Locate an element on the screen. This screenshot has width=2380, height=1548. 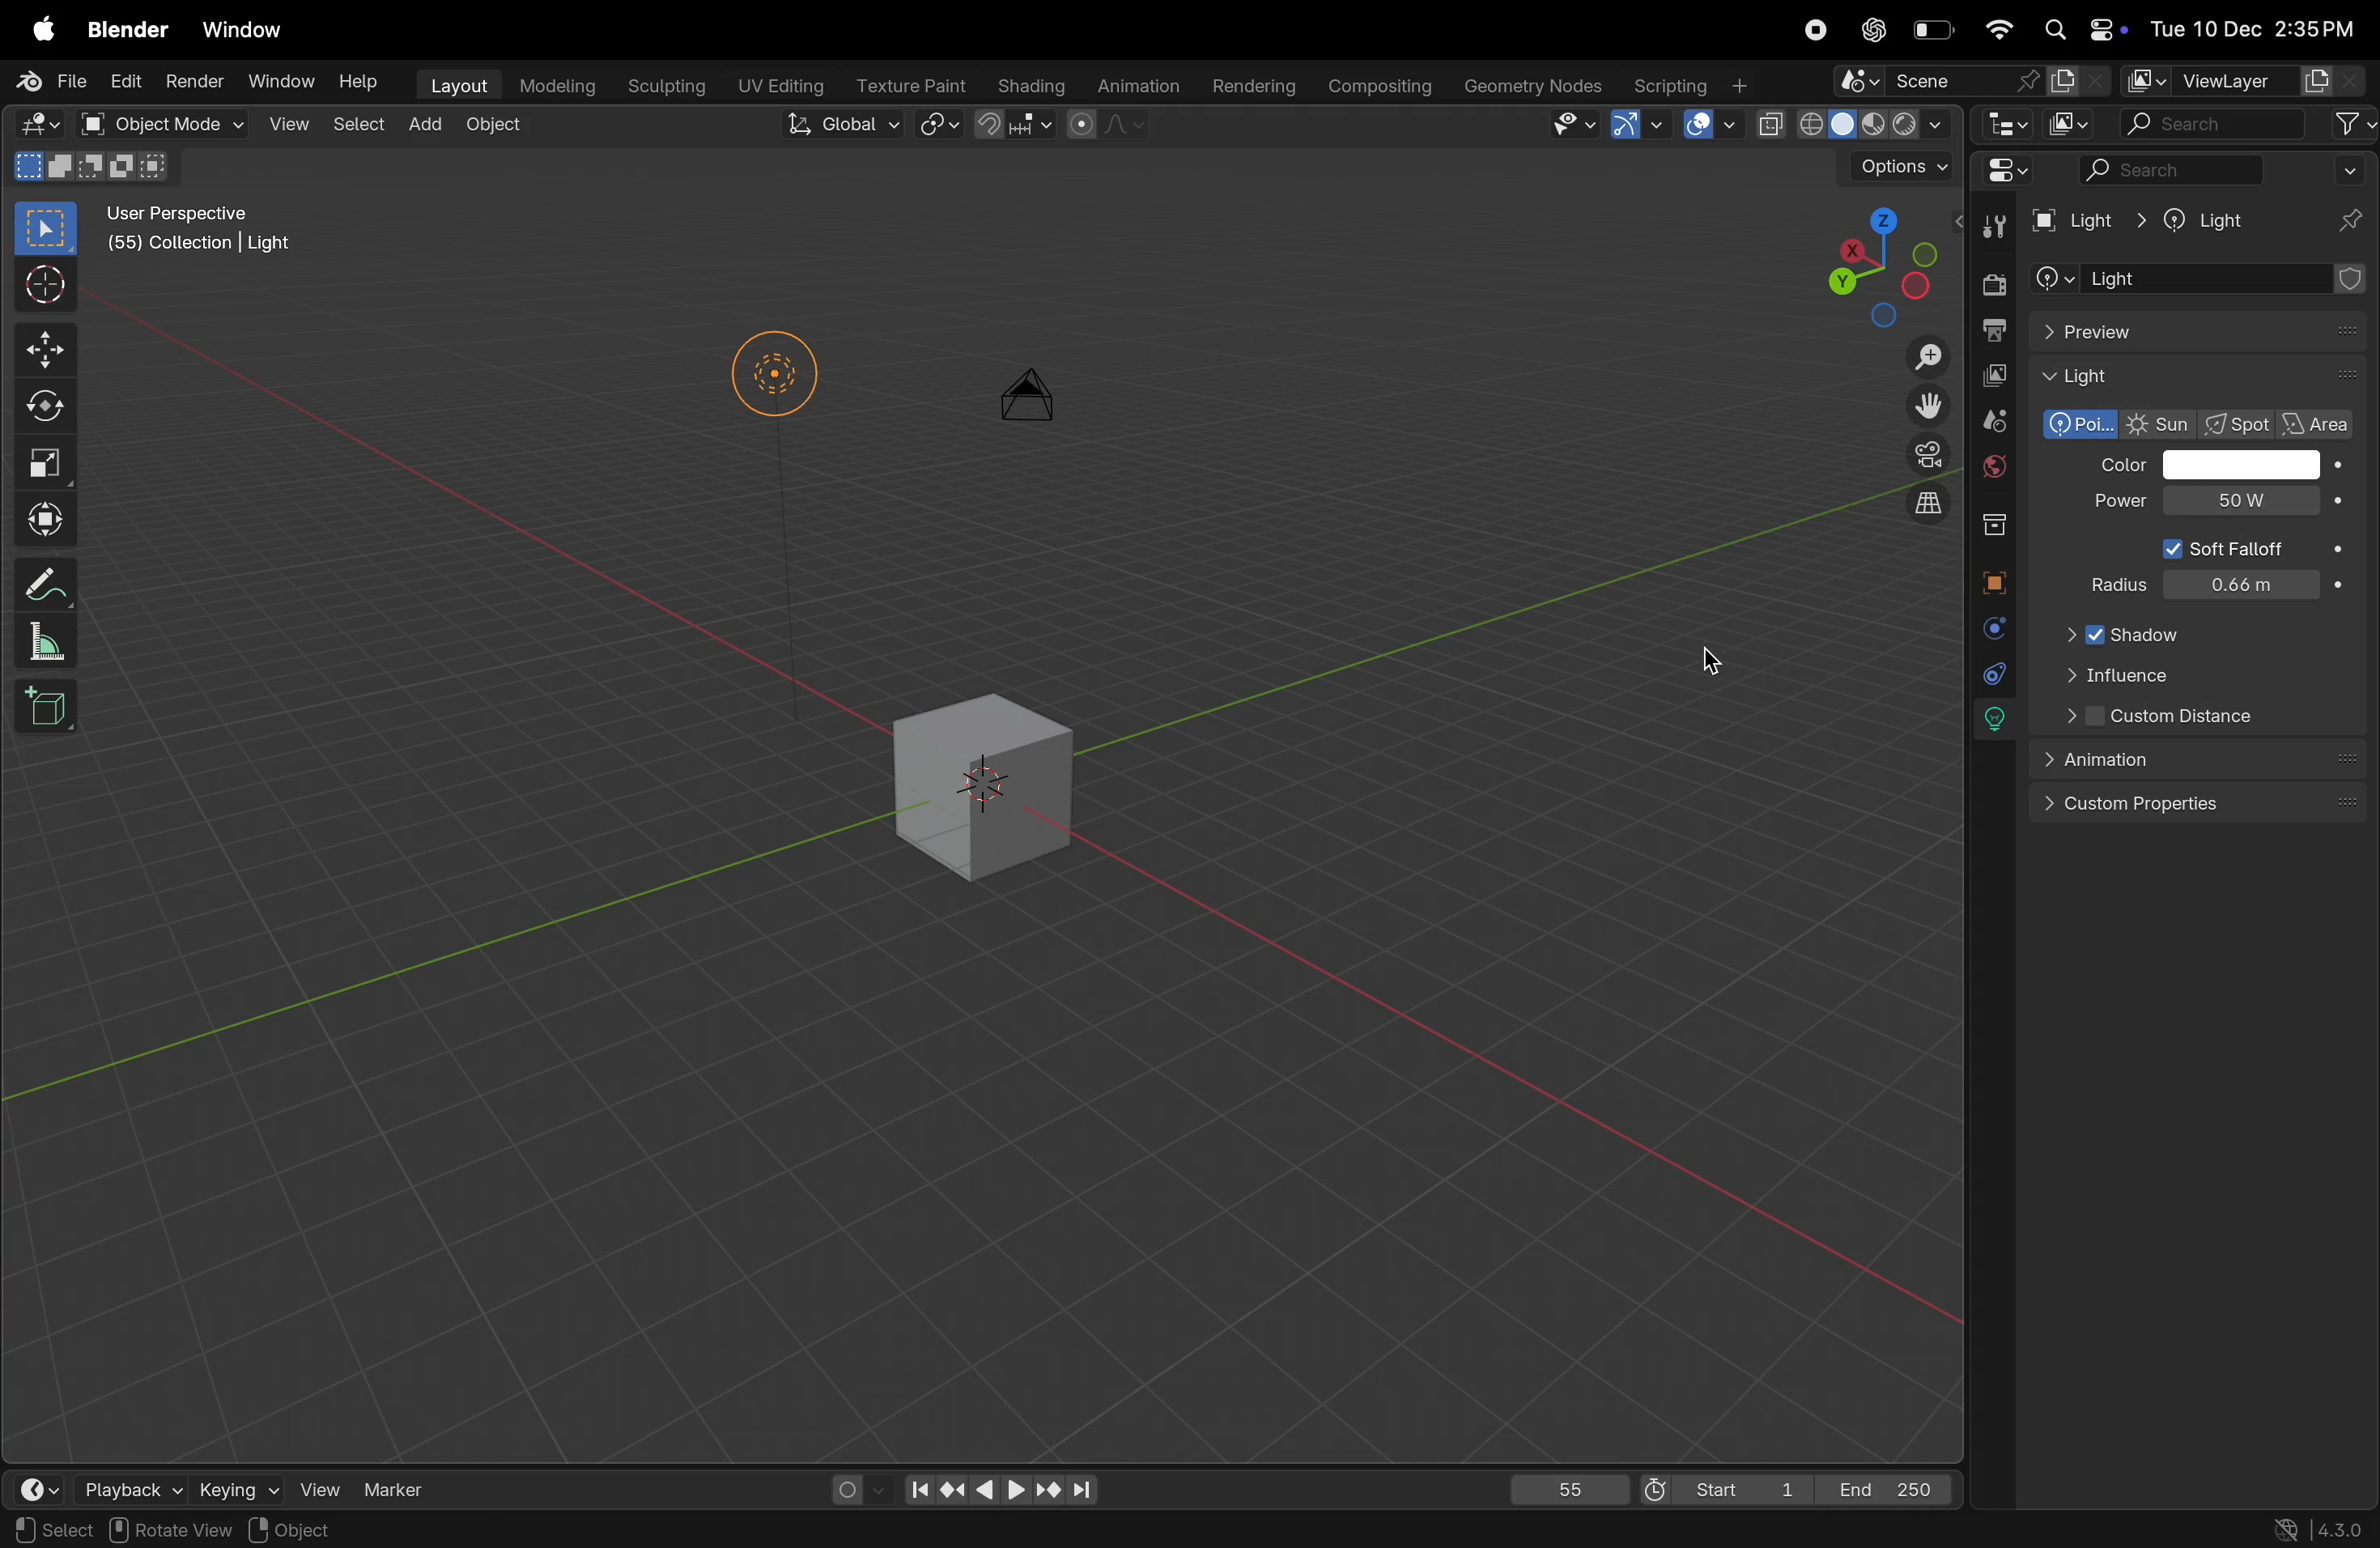
add is located at coordinates (429, 127).